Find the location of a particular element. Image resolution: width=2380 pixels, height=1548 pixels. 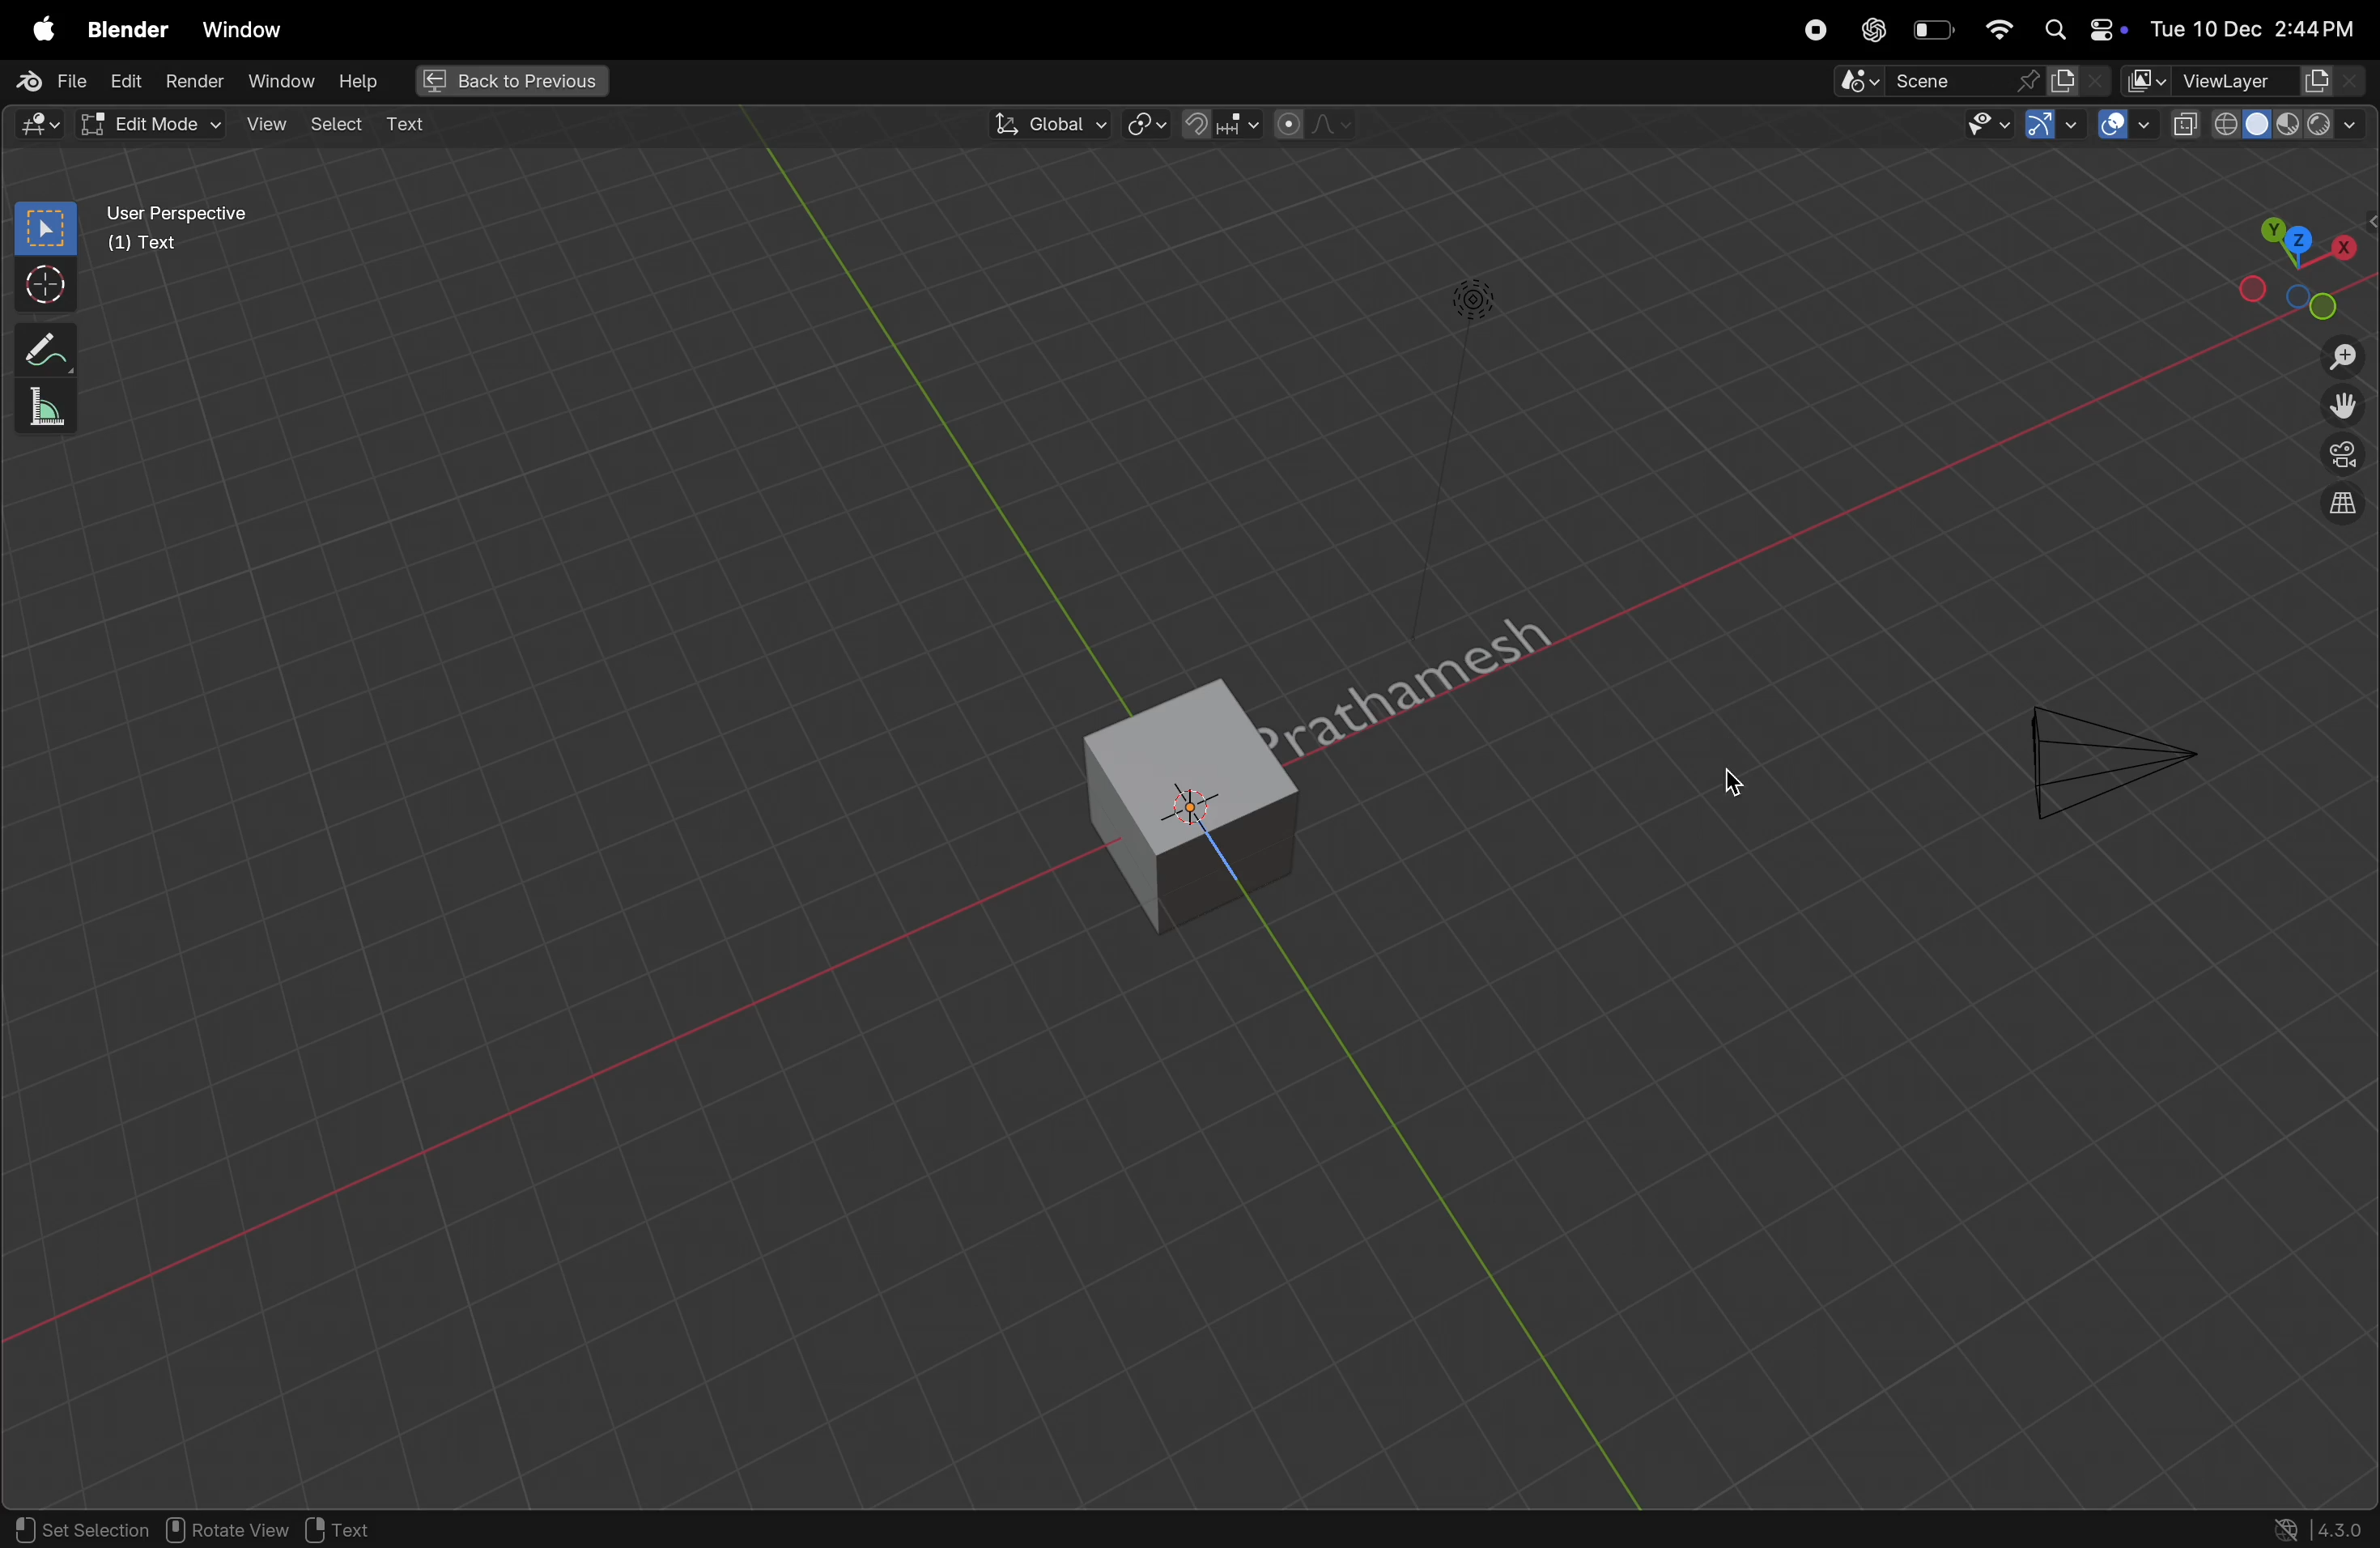

wifi is located at coordinates (1998, 29).